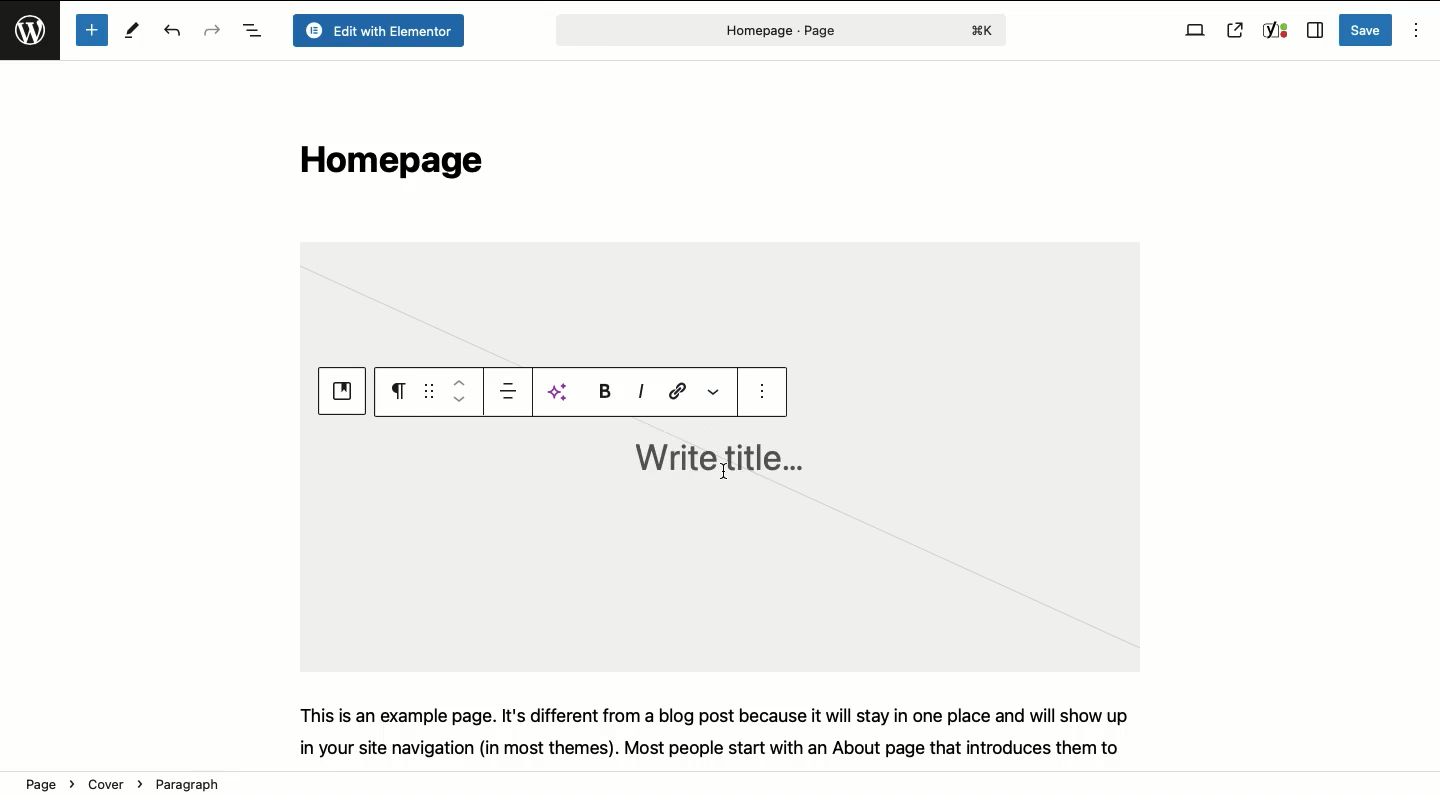  Describe the element at coordinates (377, 31) in the screenshot. I see `Edit with elementor` at that location.